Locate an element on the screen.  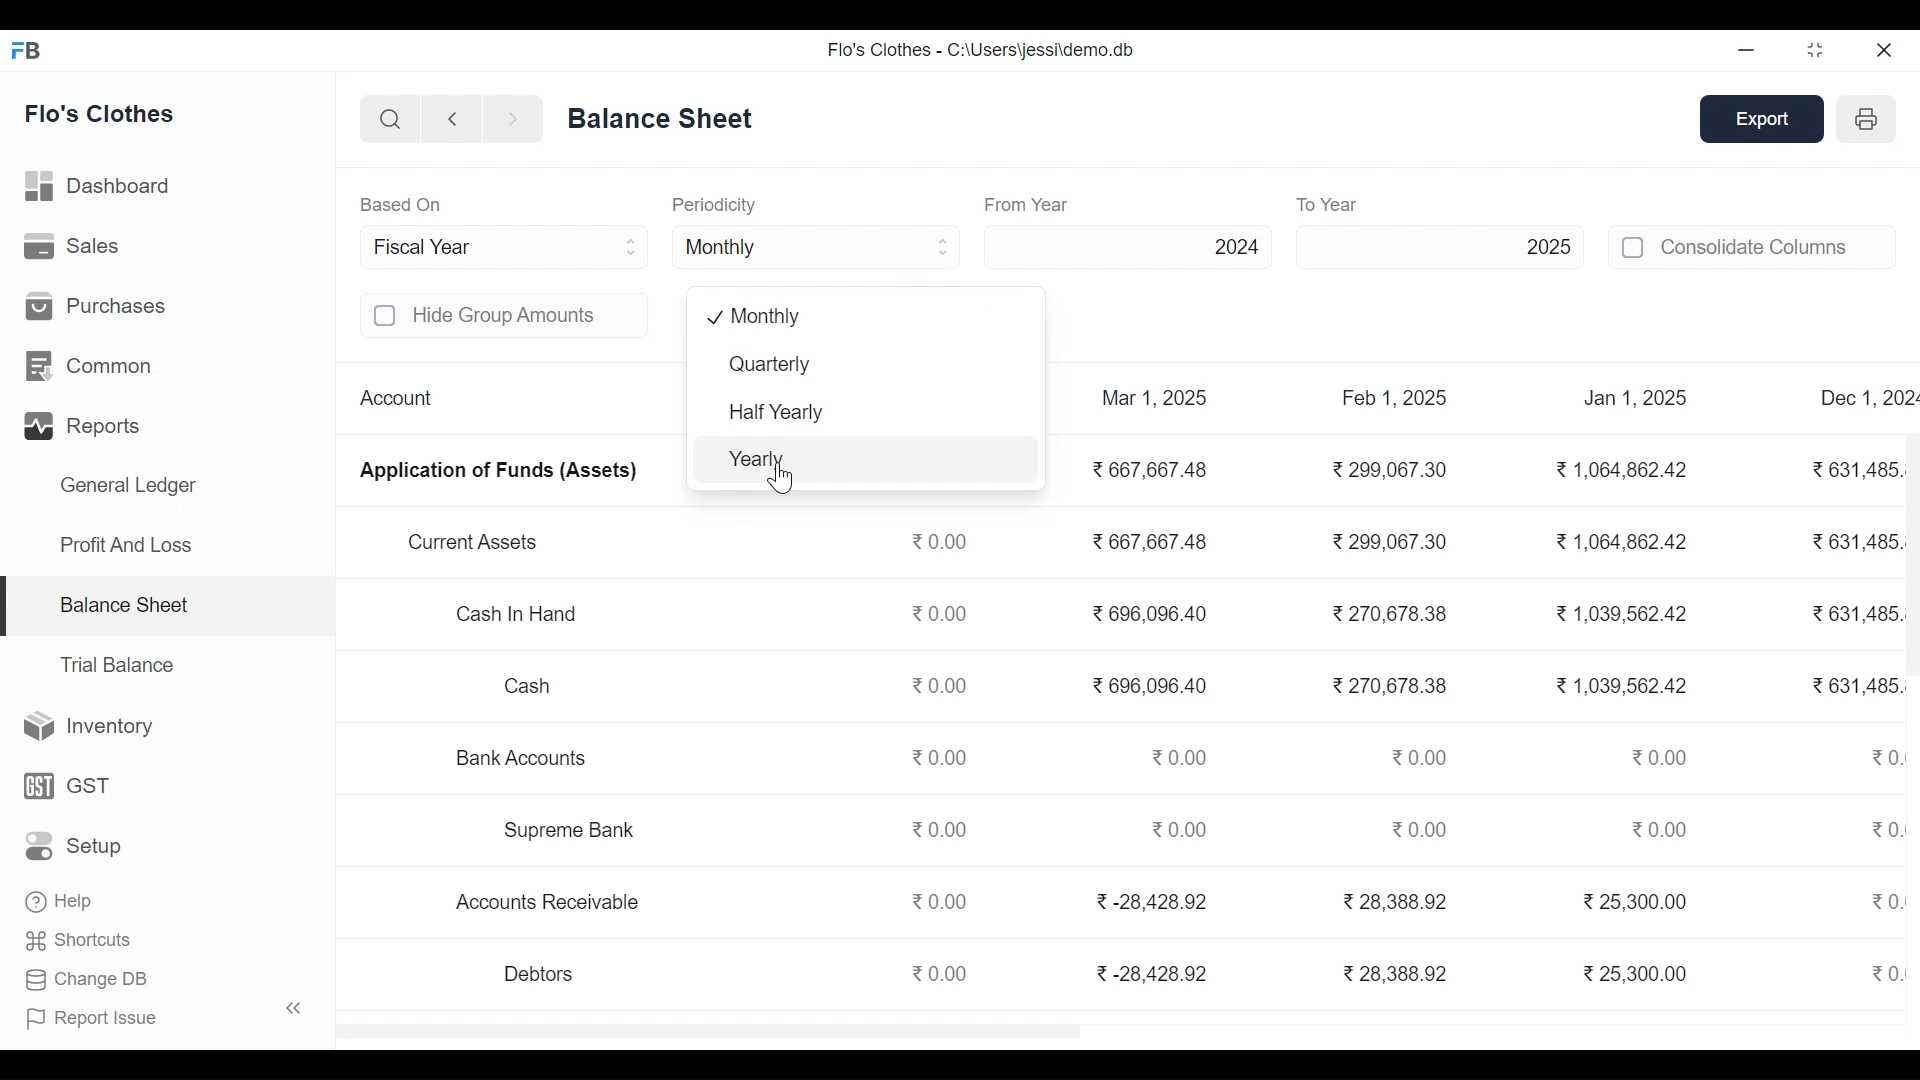
checkbox is located at coordinates (386, 316).